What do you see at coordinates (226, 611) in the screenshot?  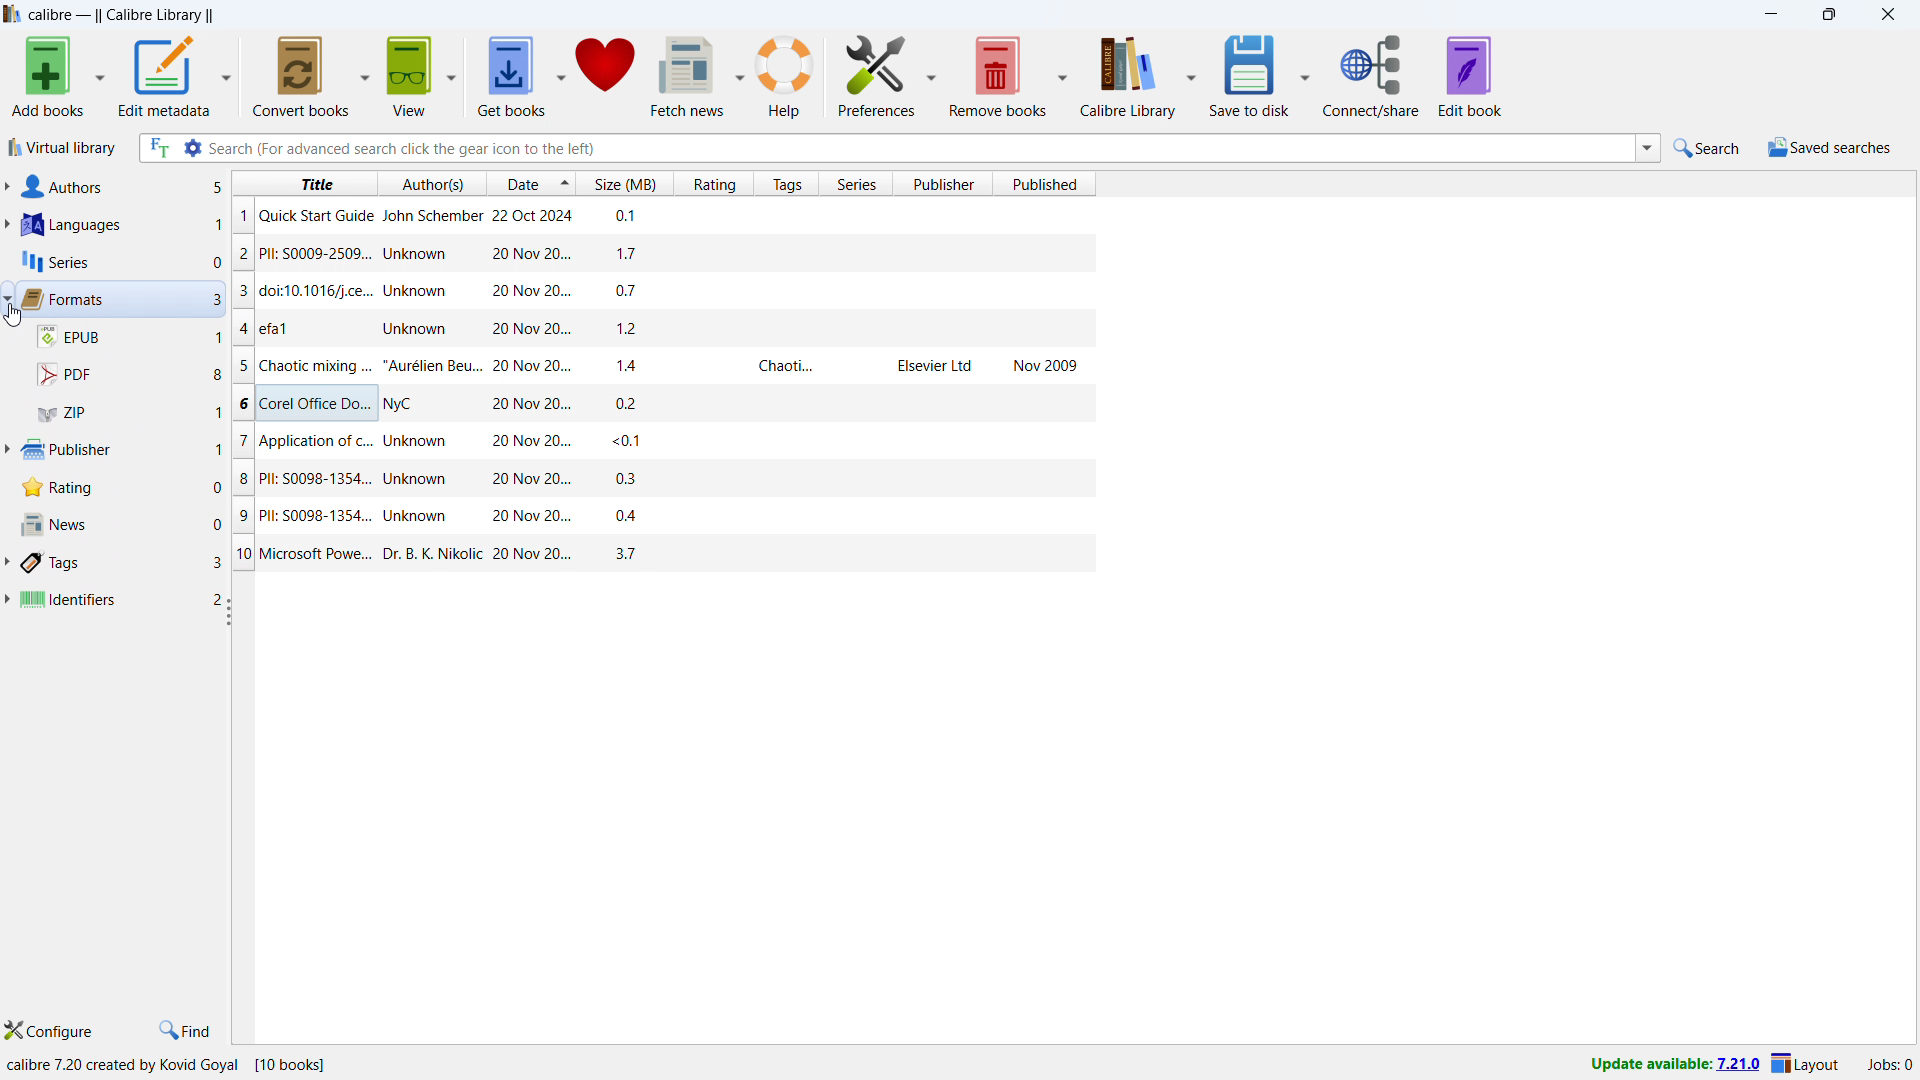 I see `resize` at bounding box center [226, 611].